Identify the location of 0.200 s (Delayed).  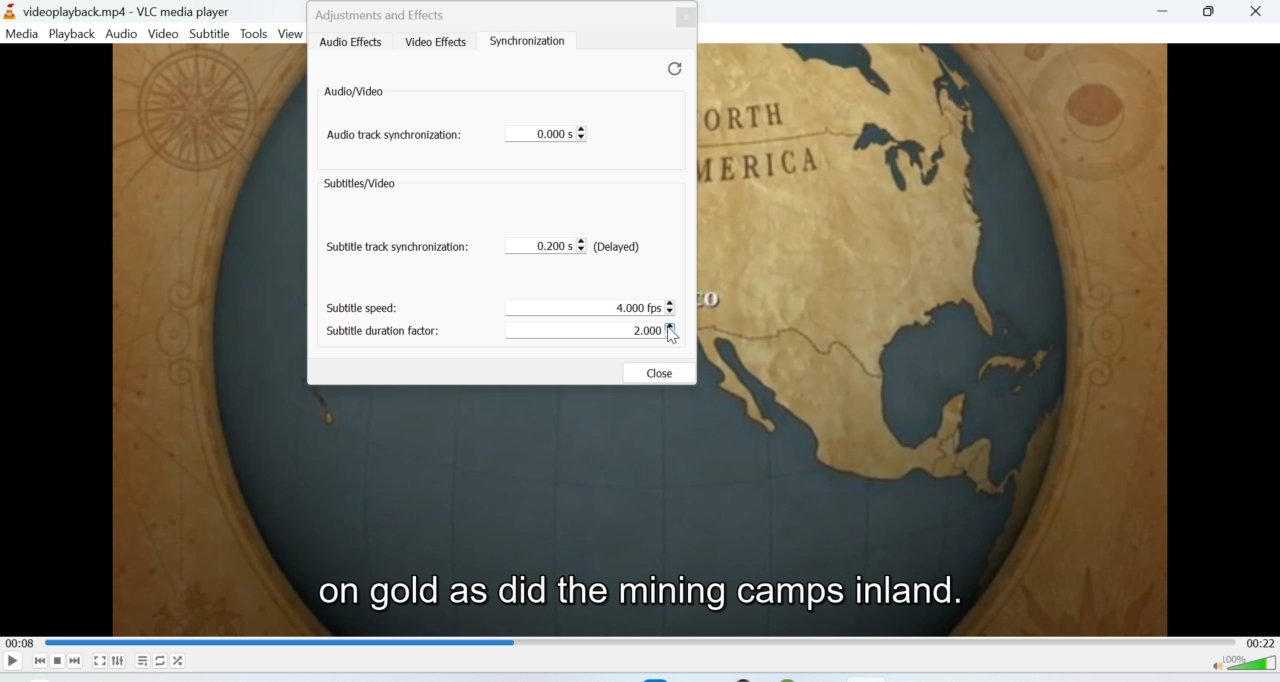
(590, 248).